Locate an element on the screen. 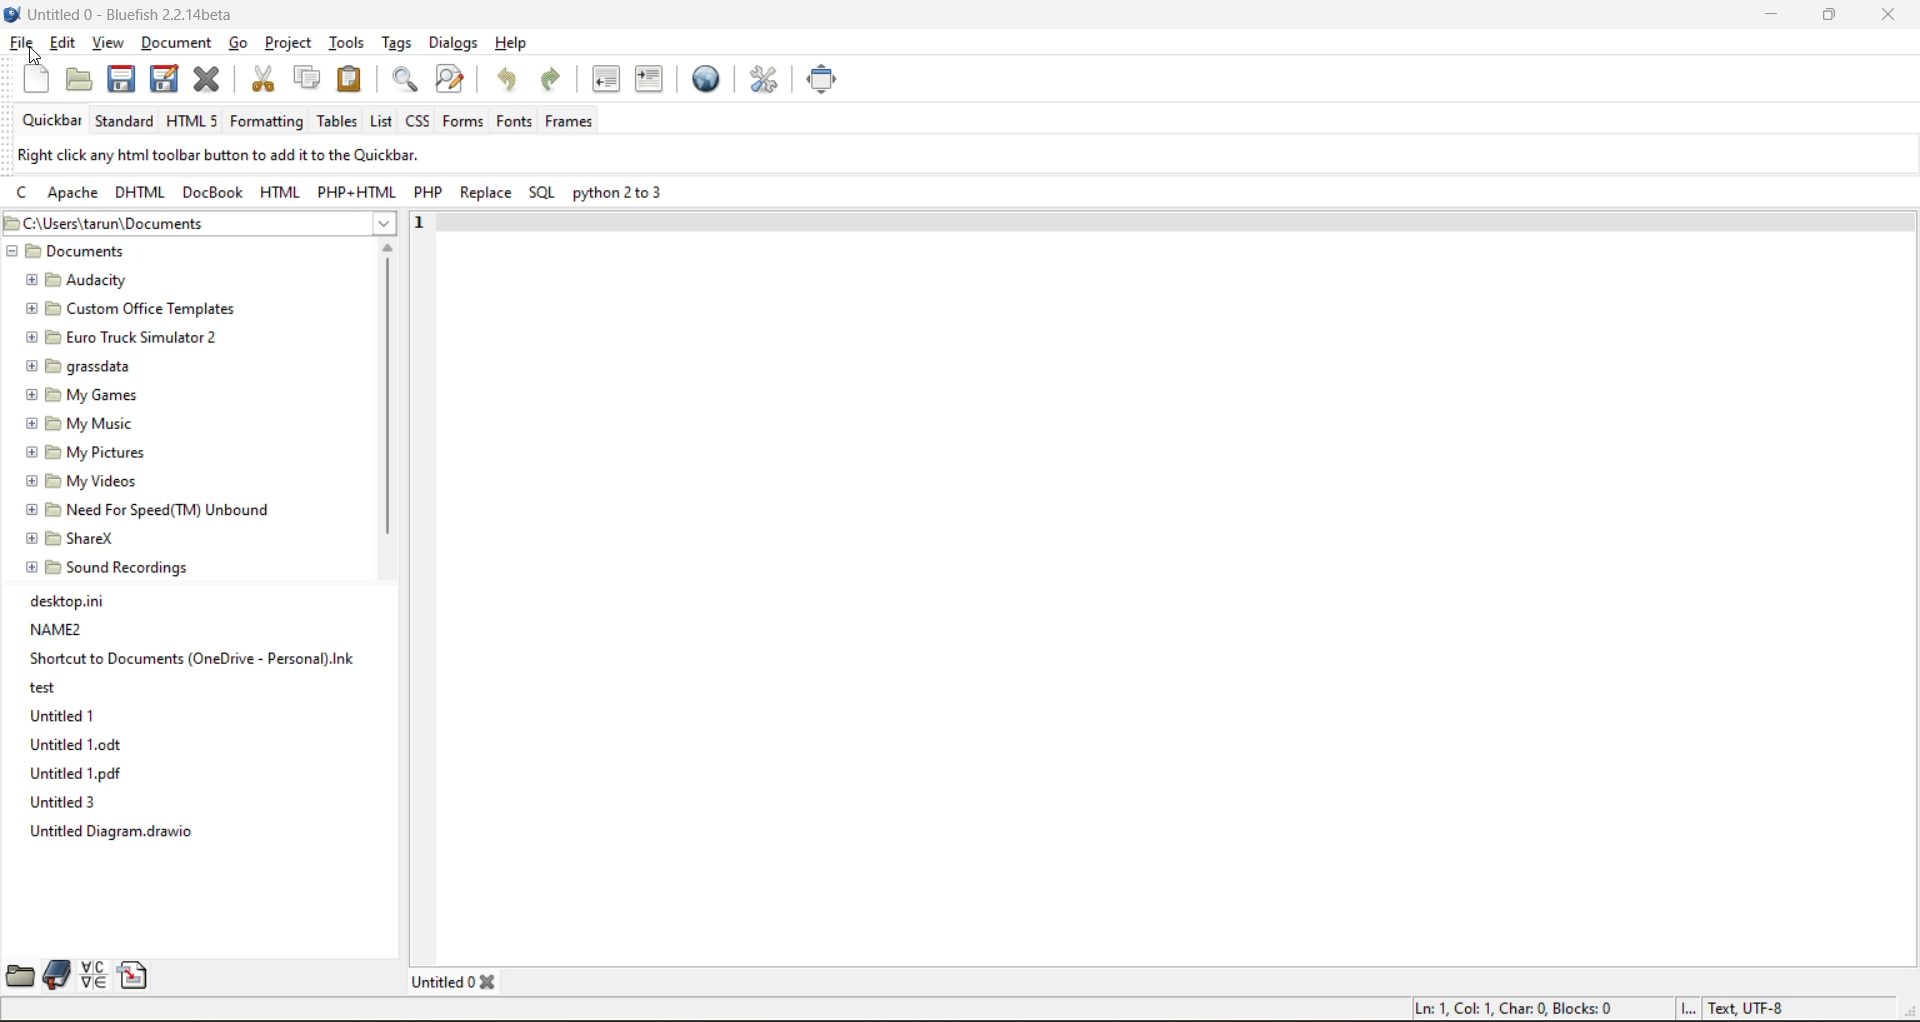 The height and width of the screenshot is (1022, 1920). bookmarks is located at coordinates (59, 974).